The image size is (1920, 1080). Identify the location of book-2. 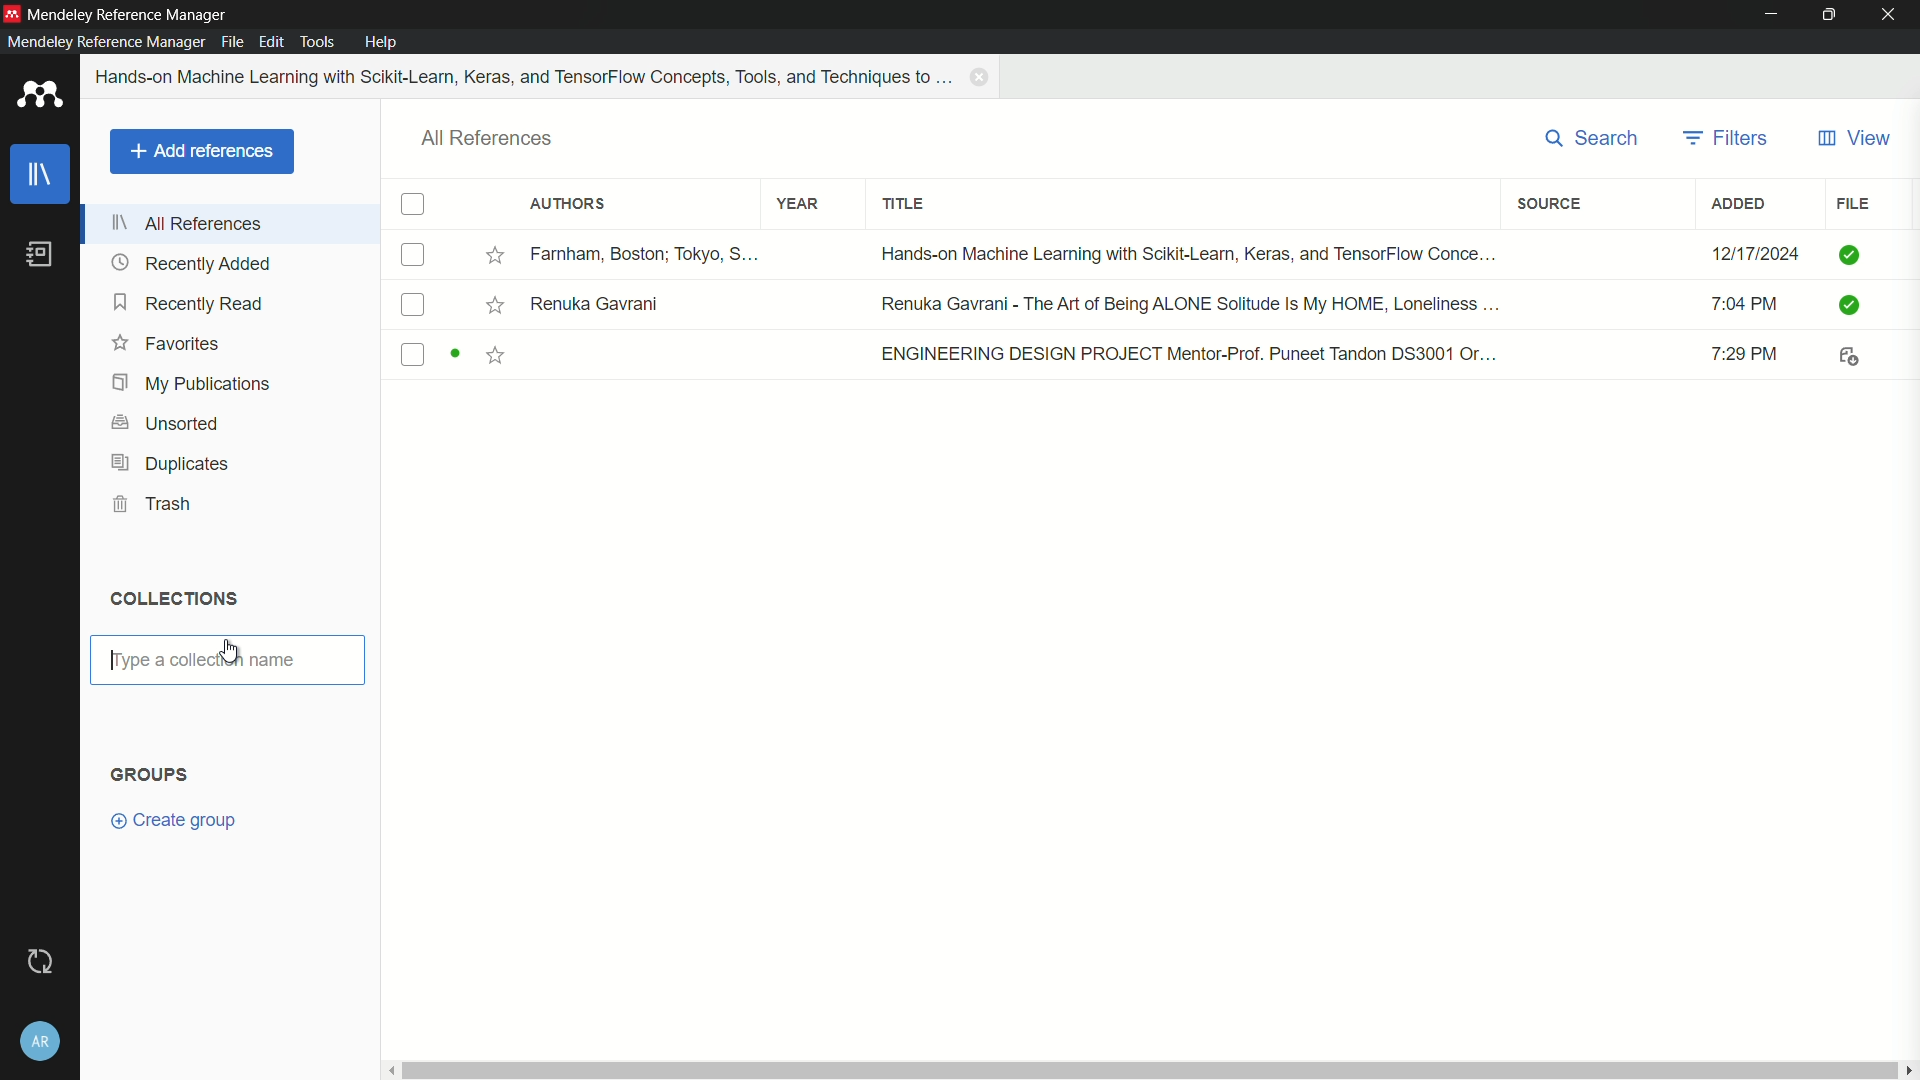
(1142, 305).